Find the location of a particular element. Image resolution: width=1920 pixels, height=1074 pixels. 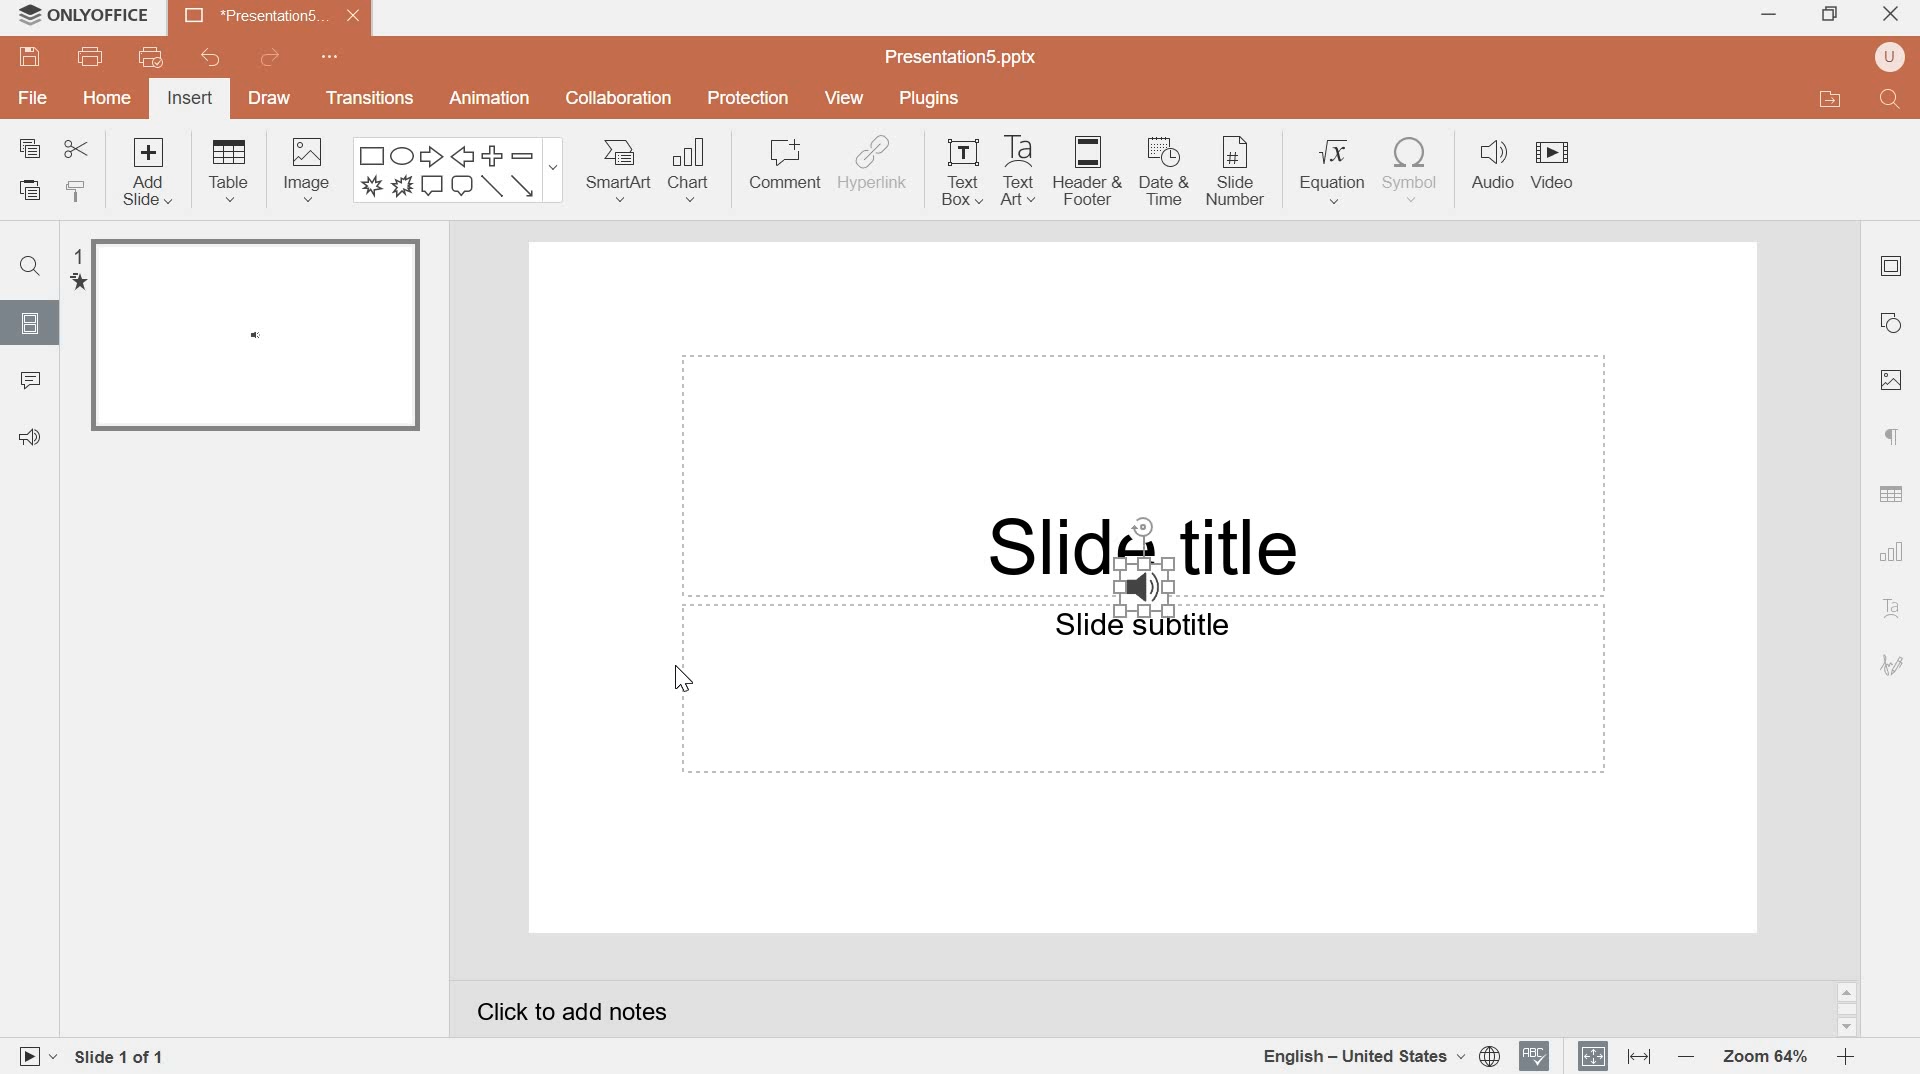

Slide transition - Fade is located at coordinates (256, 337).